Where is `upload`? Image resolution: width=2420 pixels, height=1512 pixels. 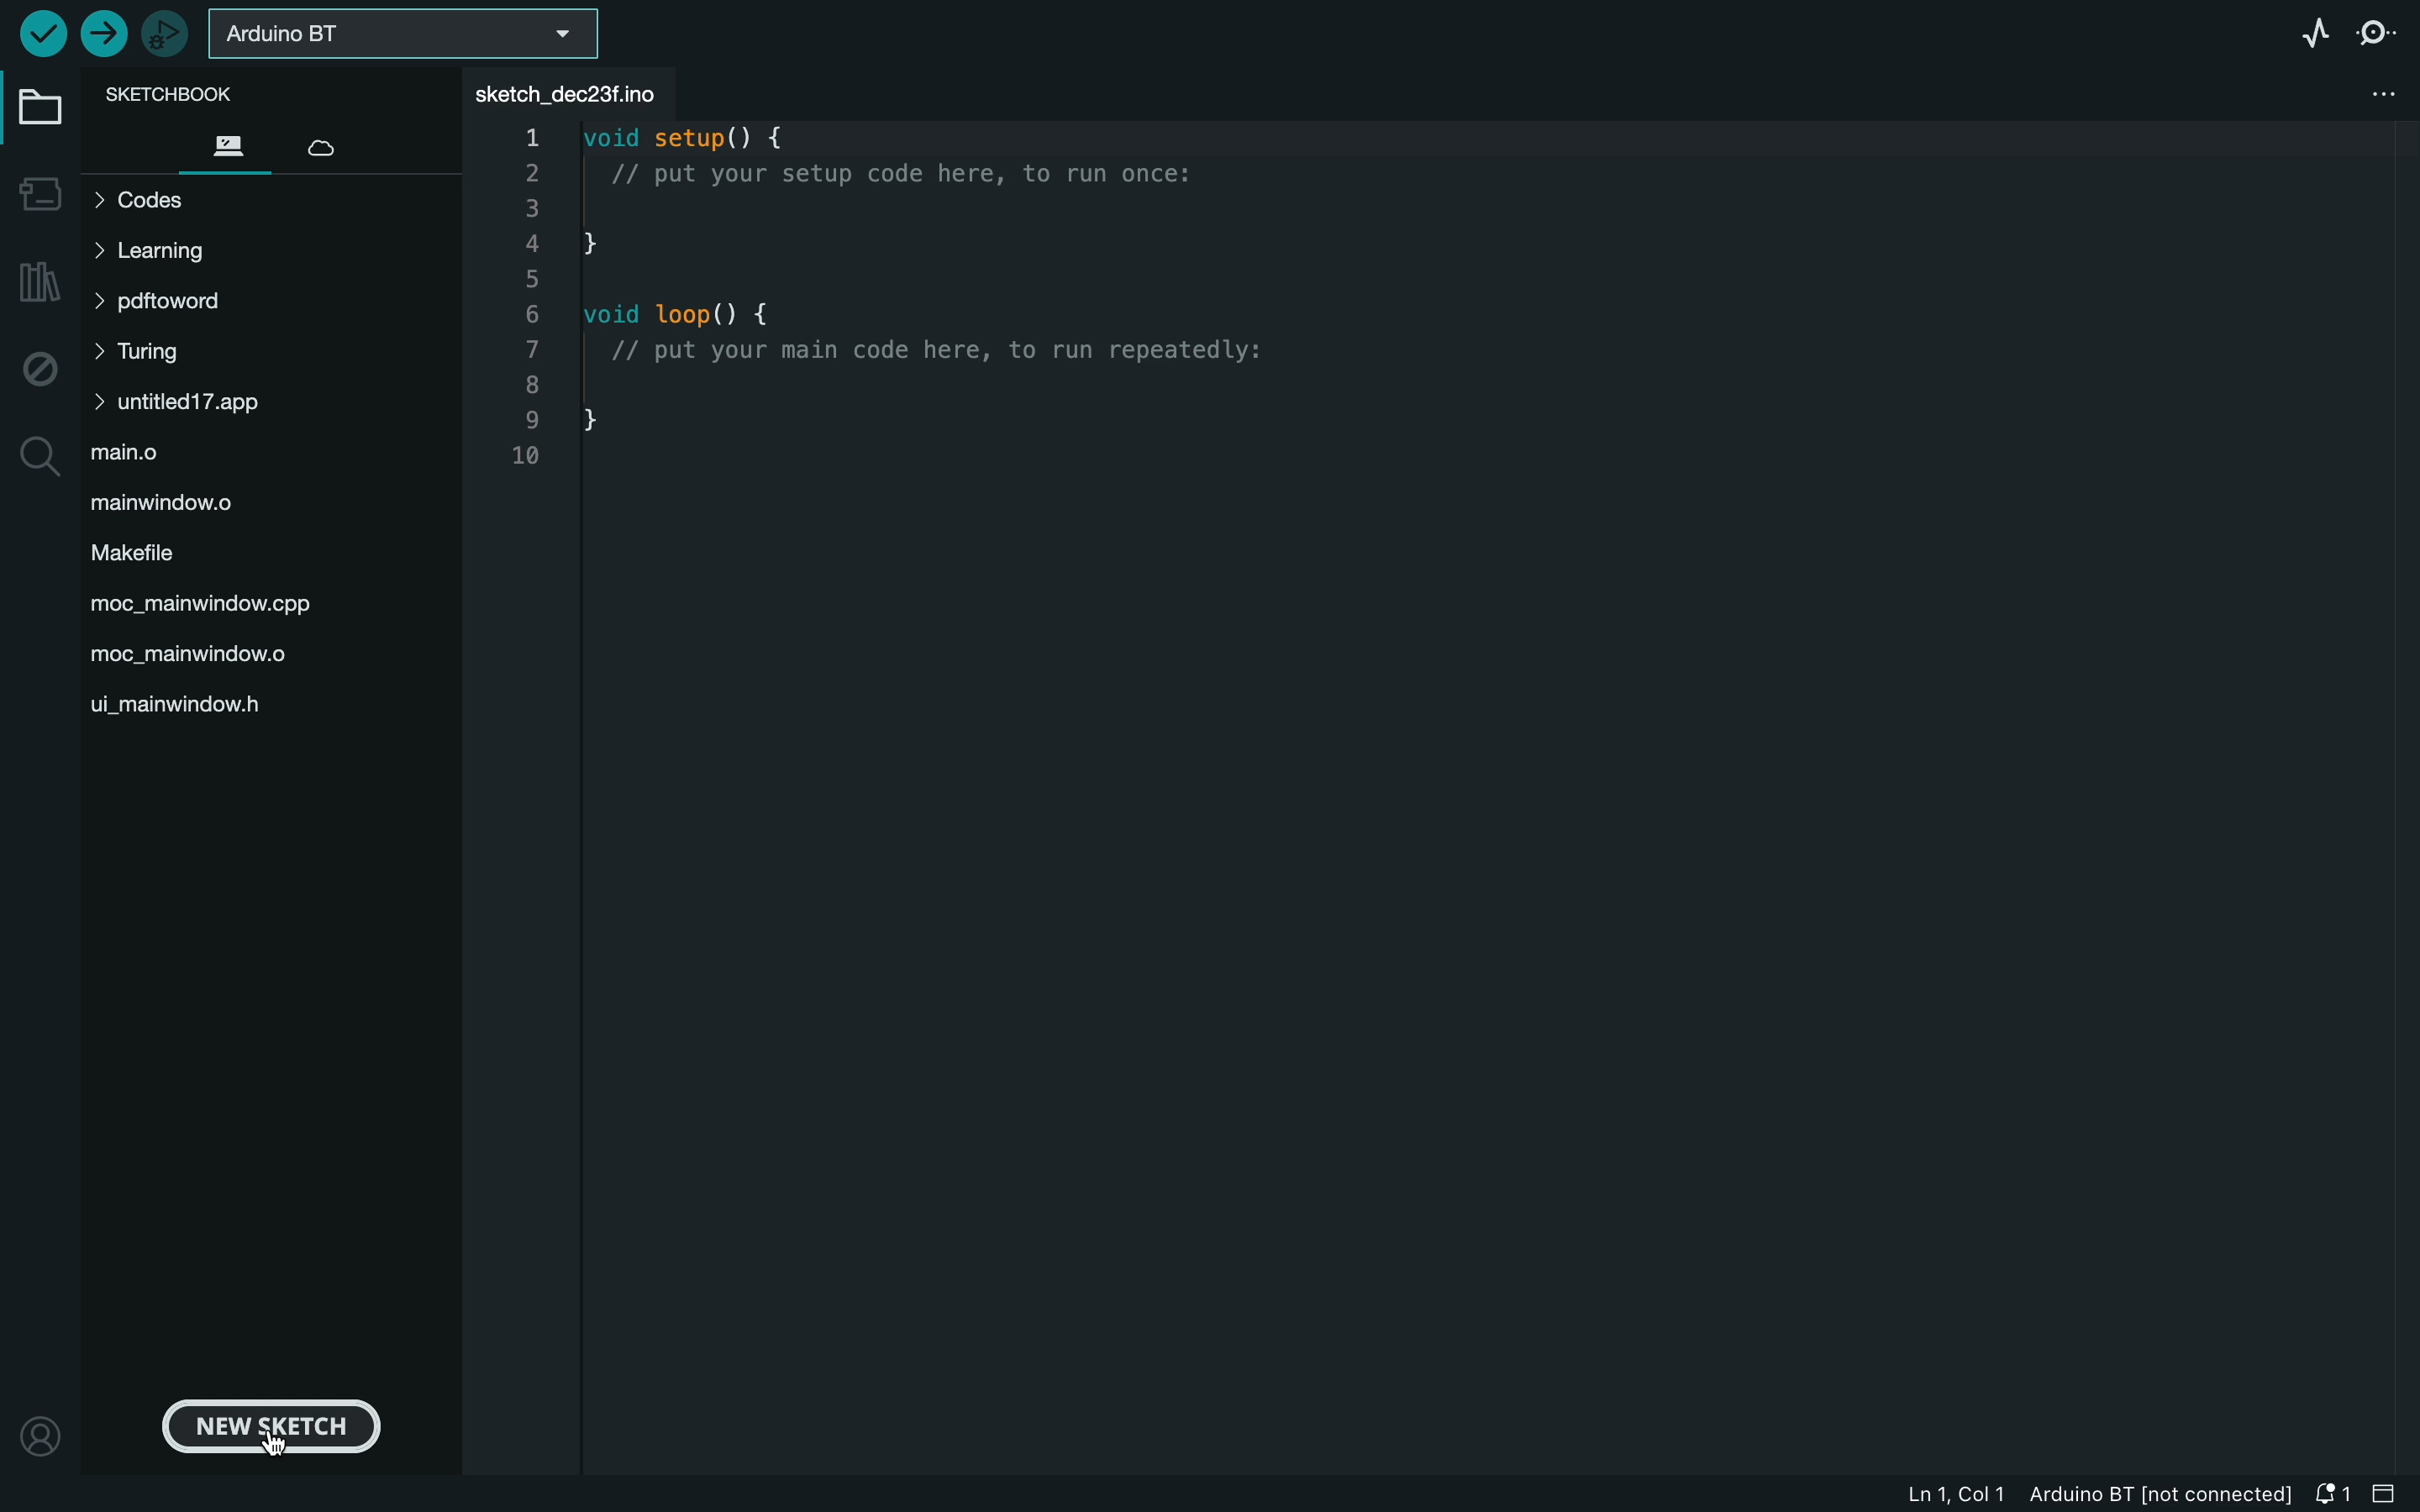
upload is located at coordinates (106, 33).